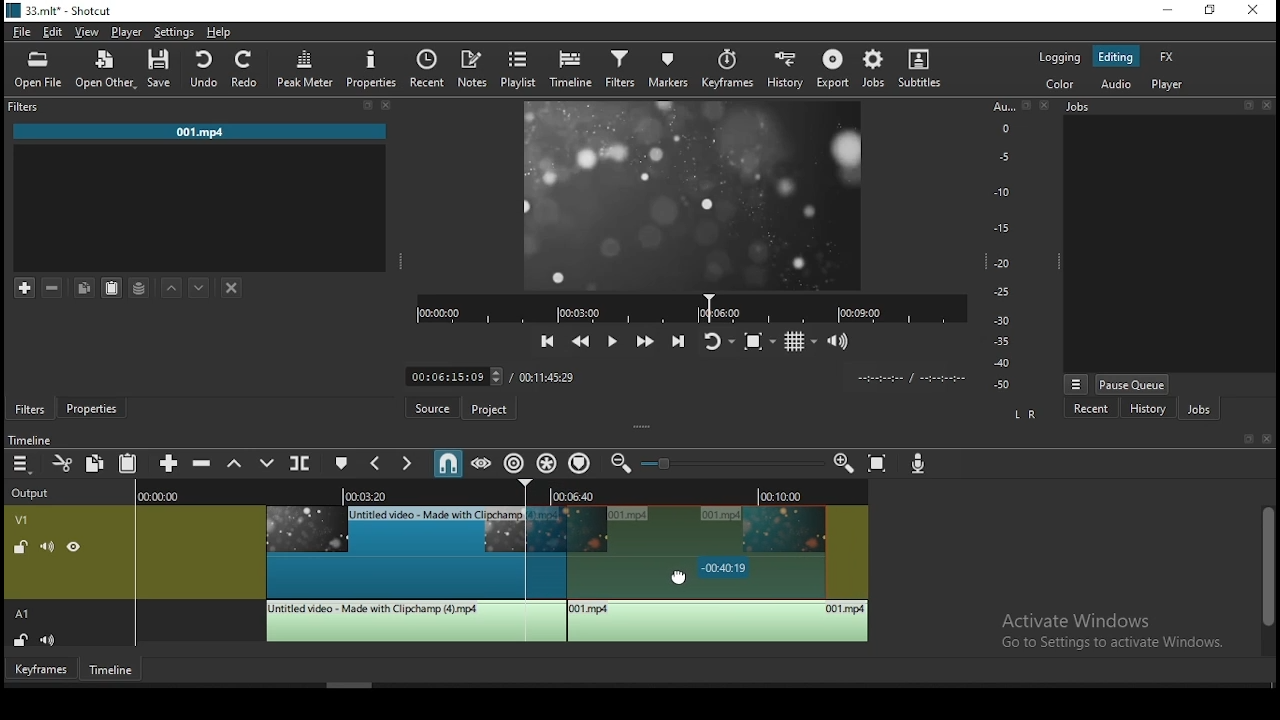  Describe the element at coordinates (203, 132) in the screenshot. I see `001.mp4` at that location.